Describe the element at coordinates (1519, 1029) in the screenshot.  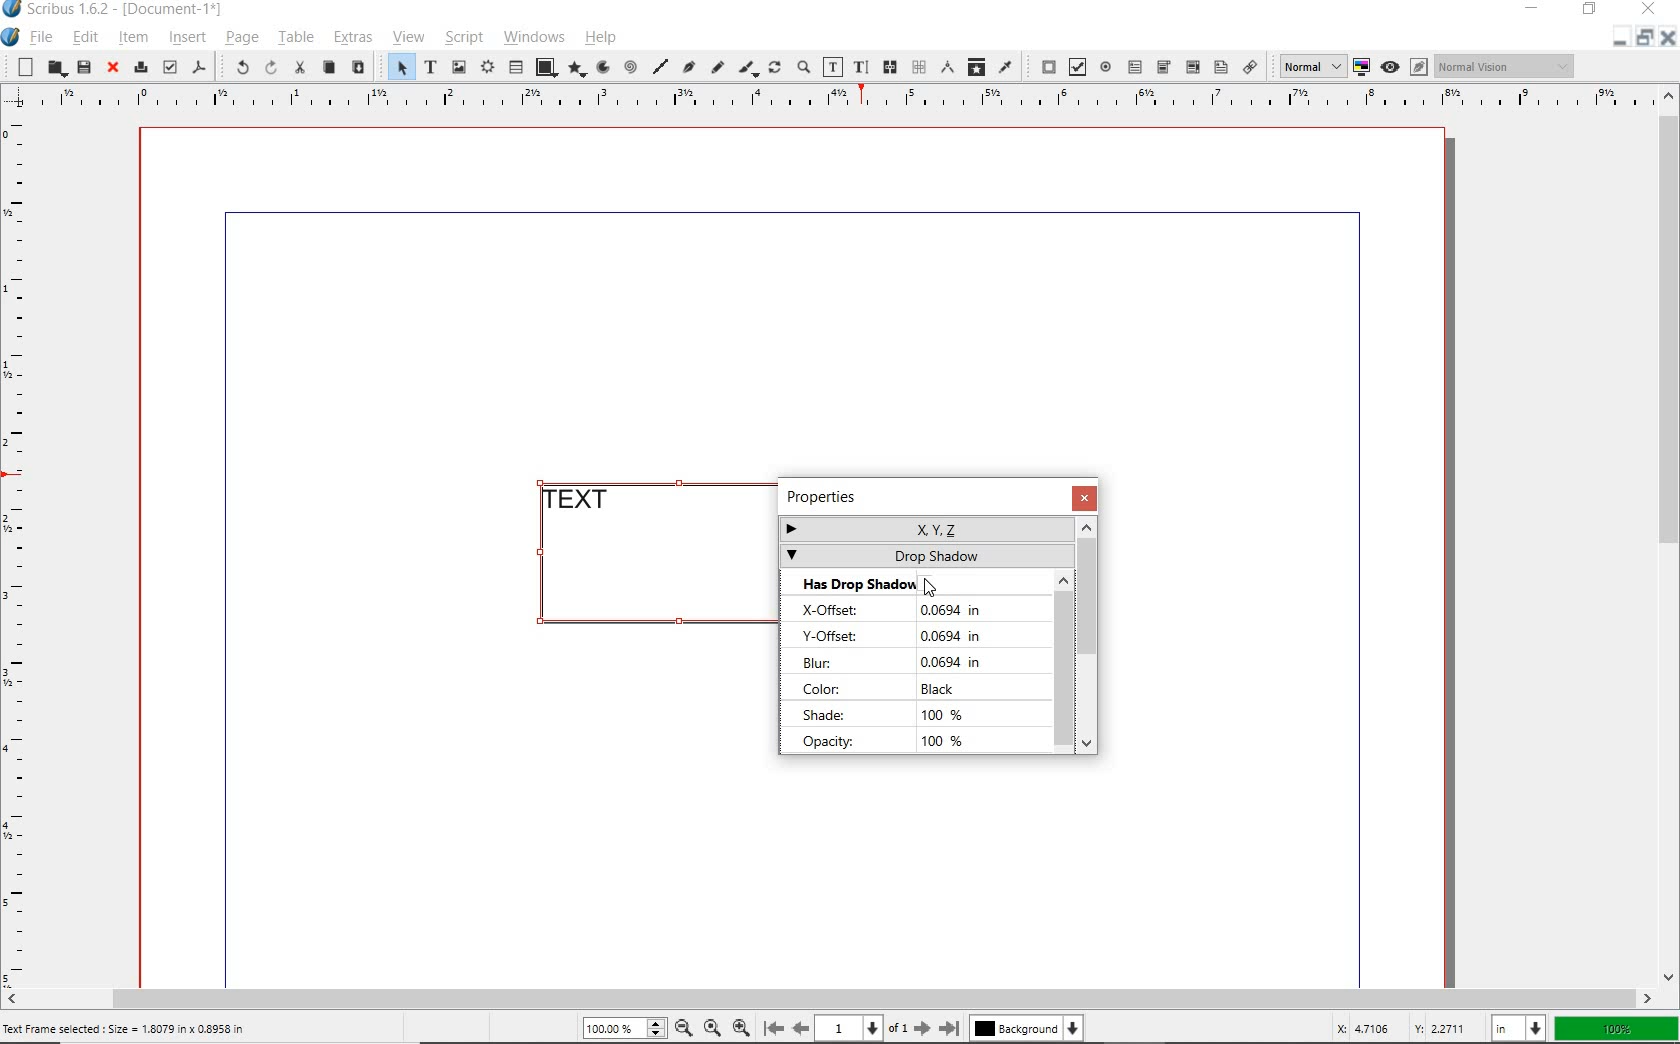
I see `select unit: in` at that location.